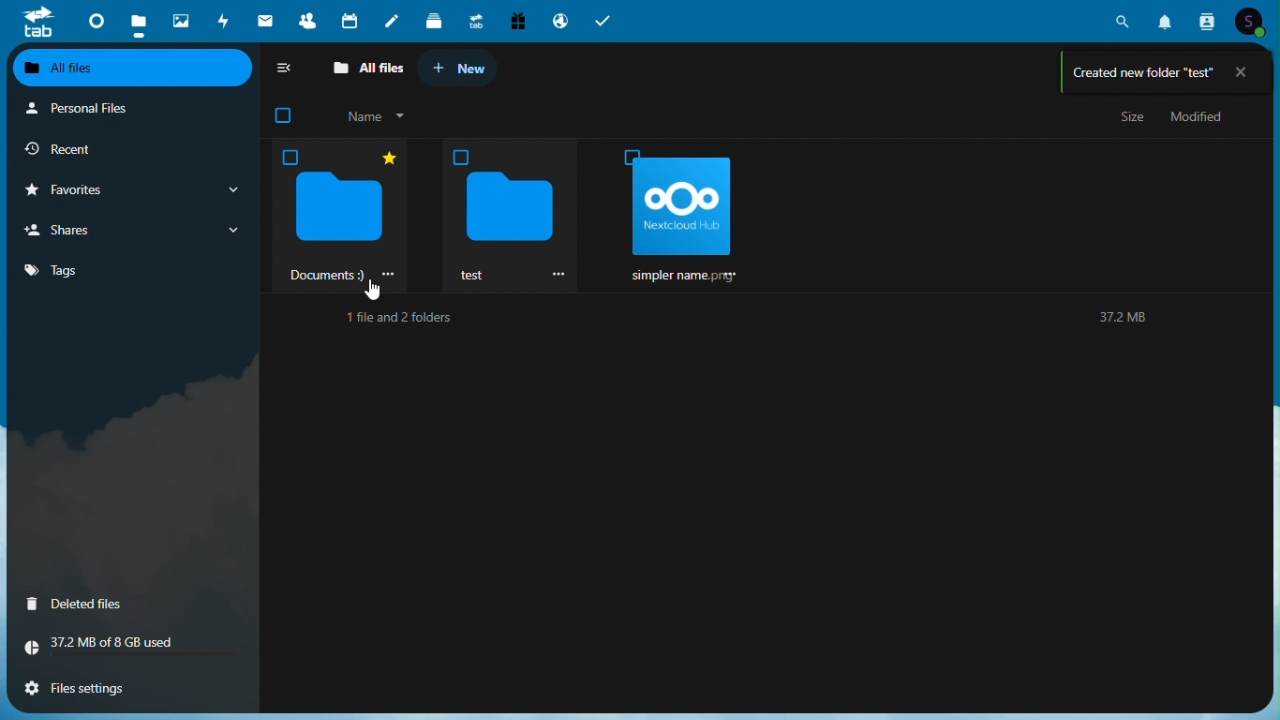 The image size is (1280, 720). I want to click on deck, so click(435, 19).